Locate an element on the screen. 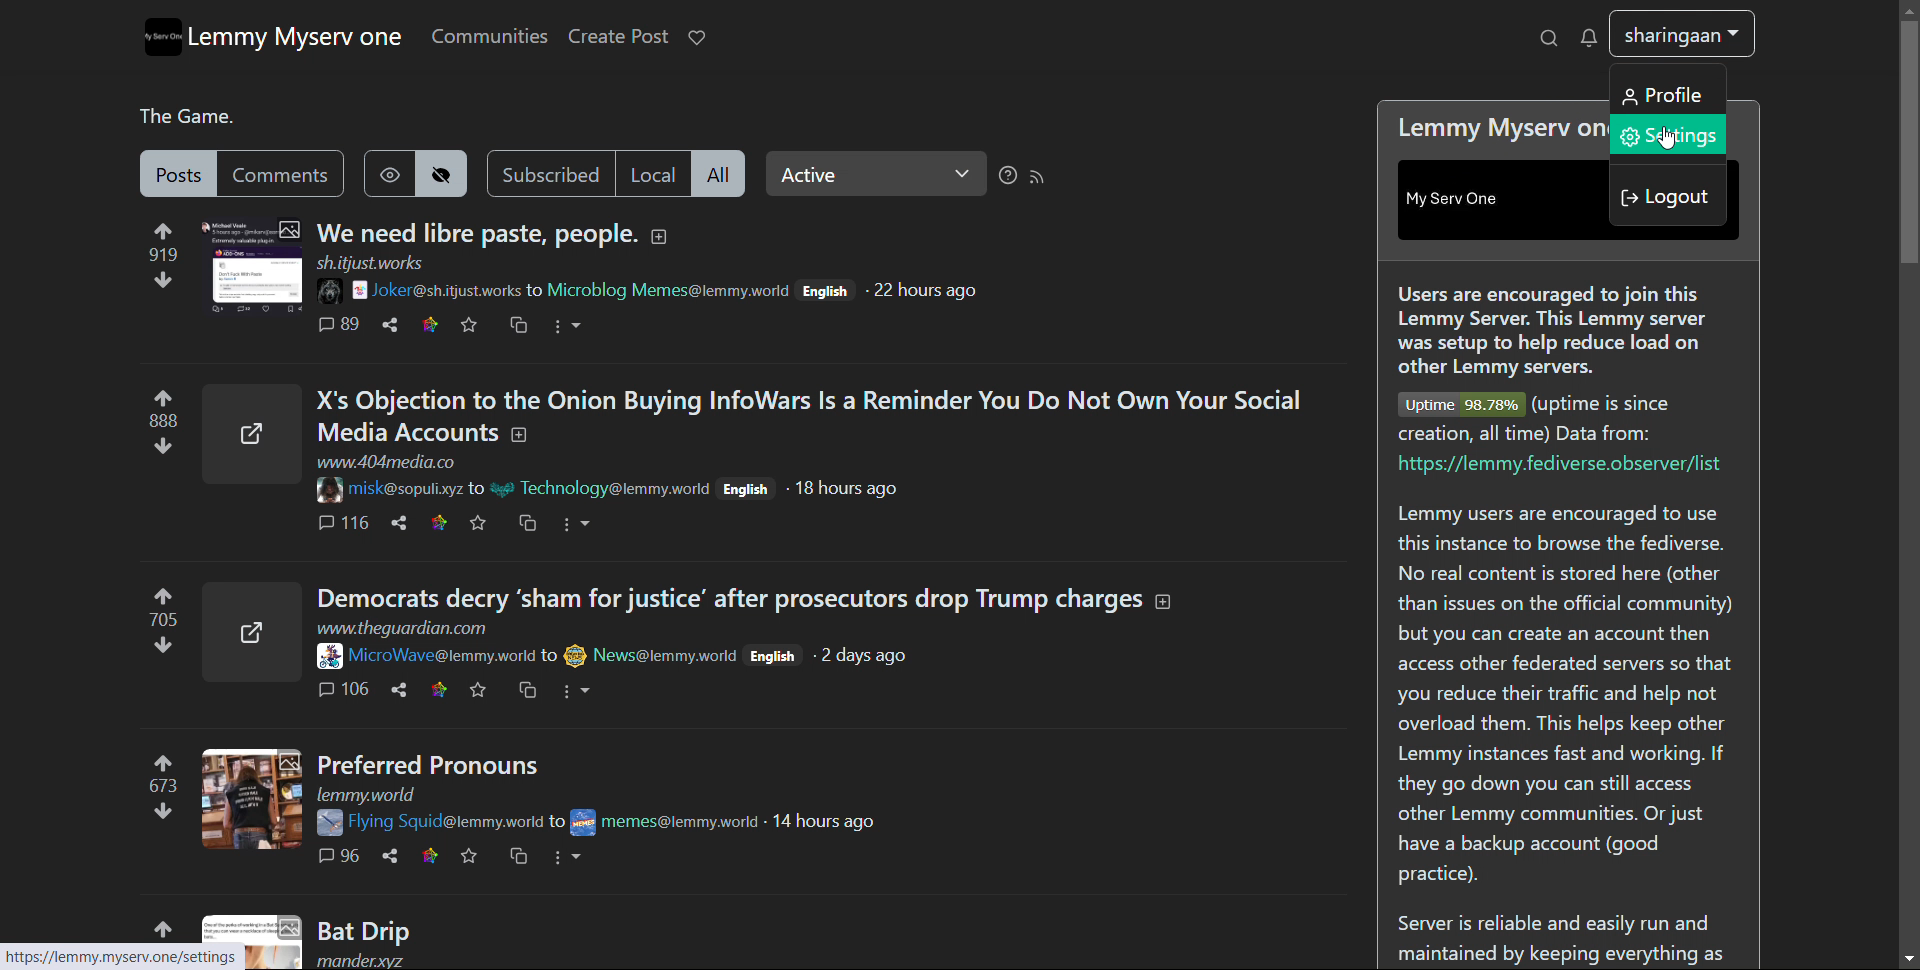  time of posting is located at coordinates (928, 291).